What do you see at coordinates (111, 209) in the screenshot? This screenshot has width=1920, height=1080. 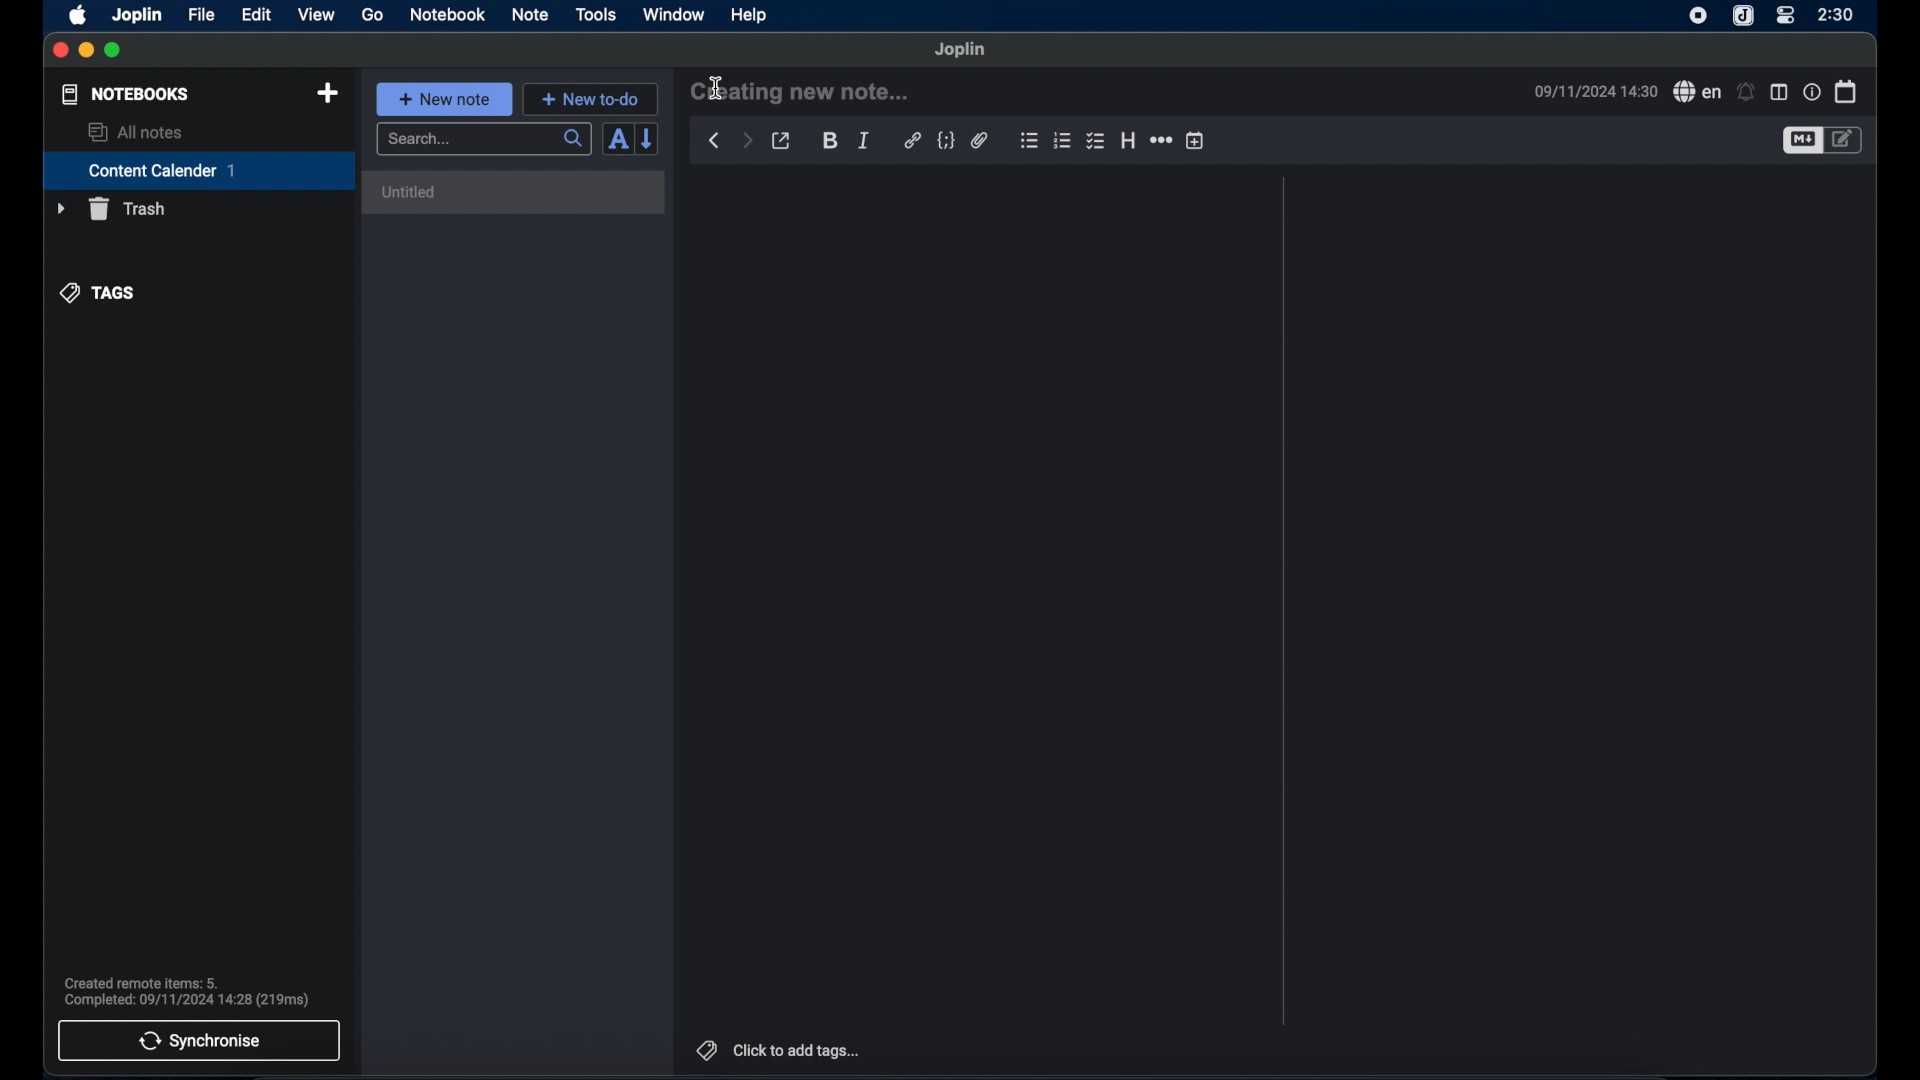 I see `trash` at bounding box center [111, 209].